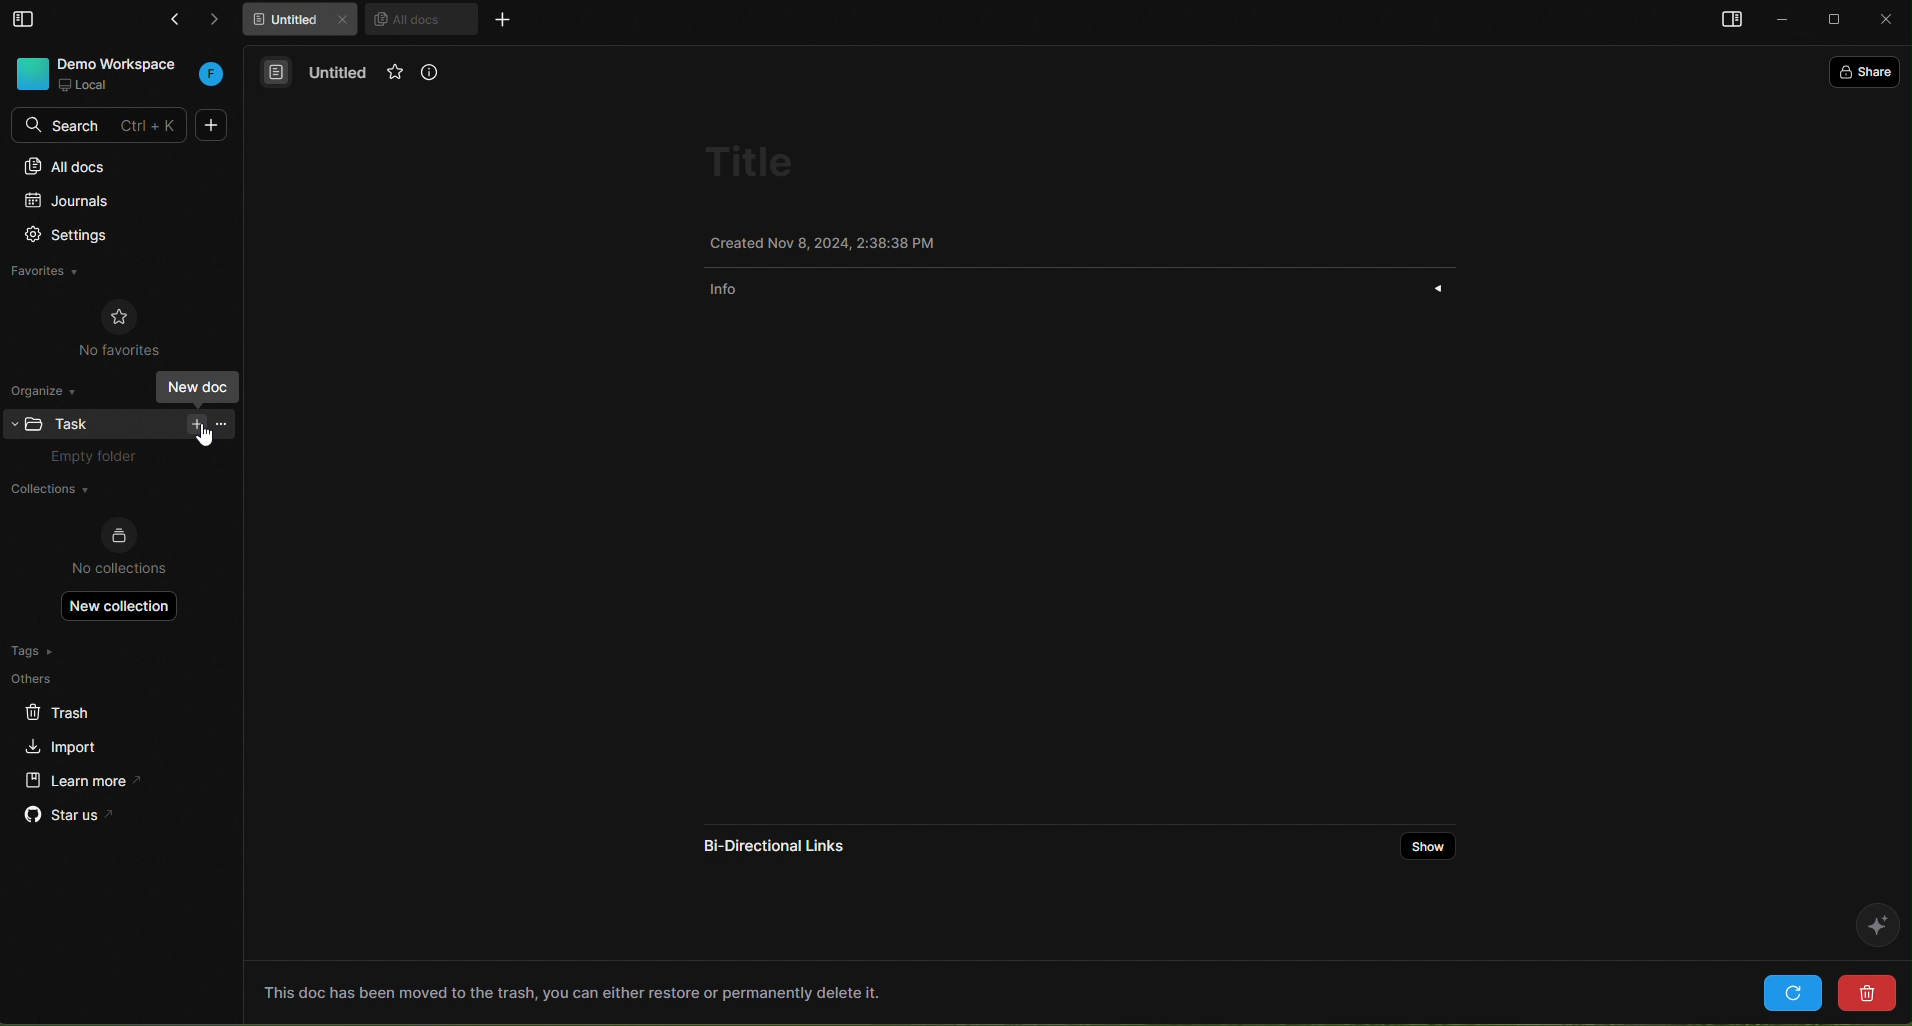 Image resolution: width=1912 pixels, height=1026 pixels. I want to click on local, so click(86, 85).